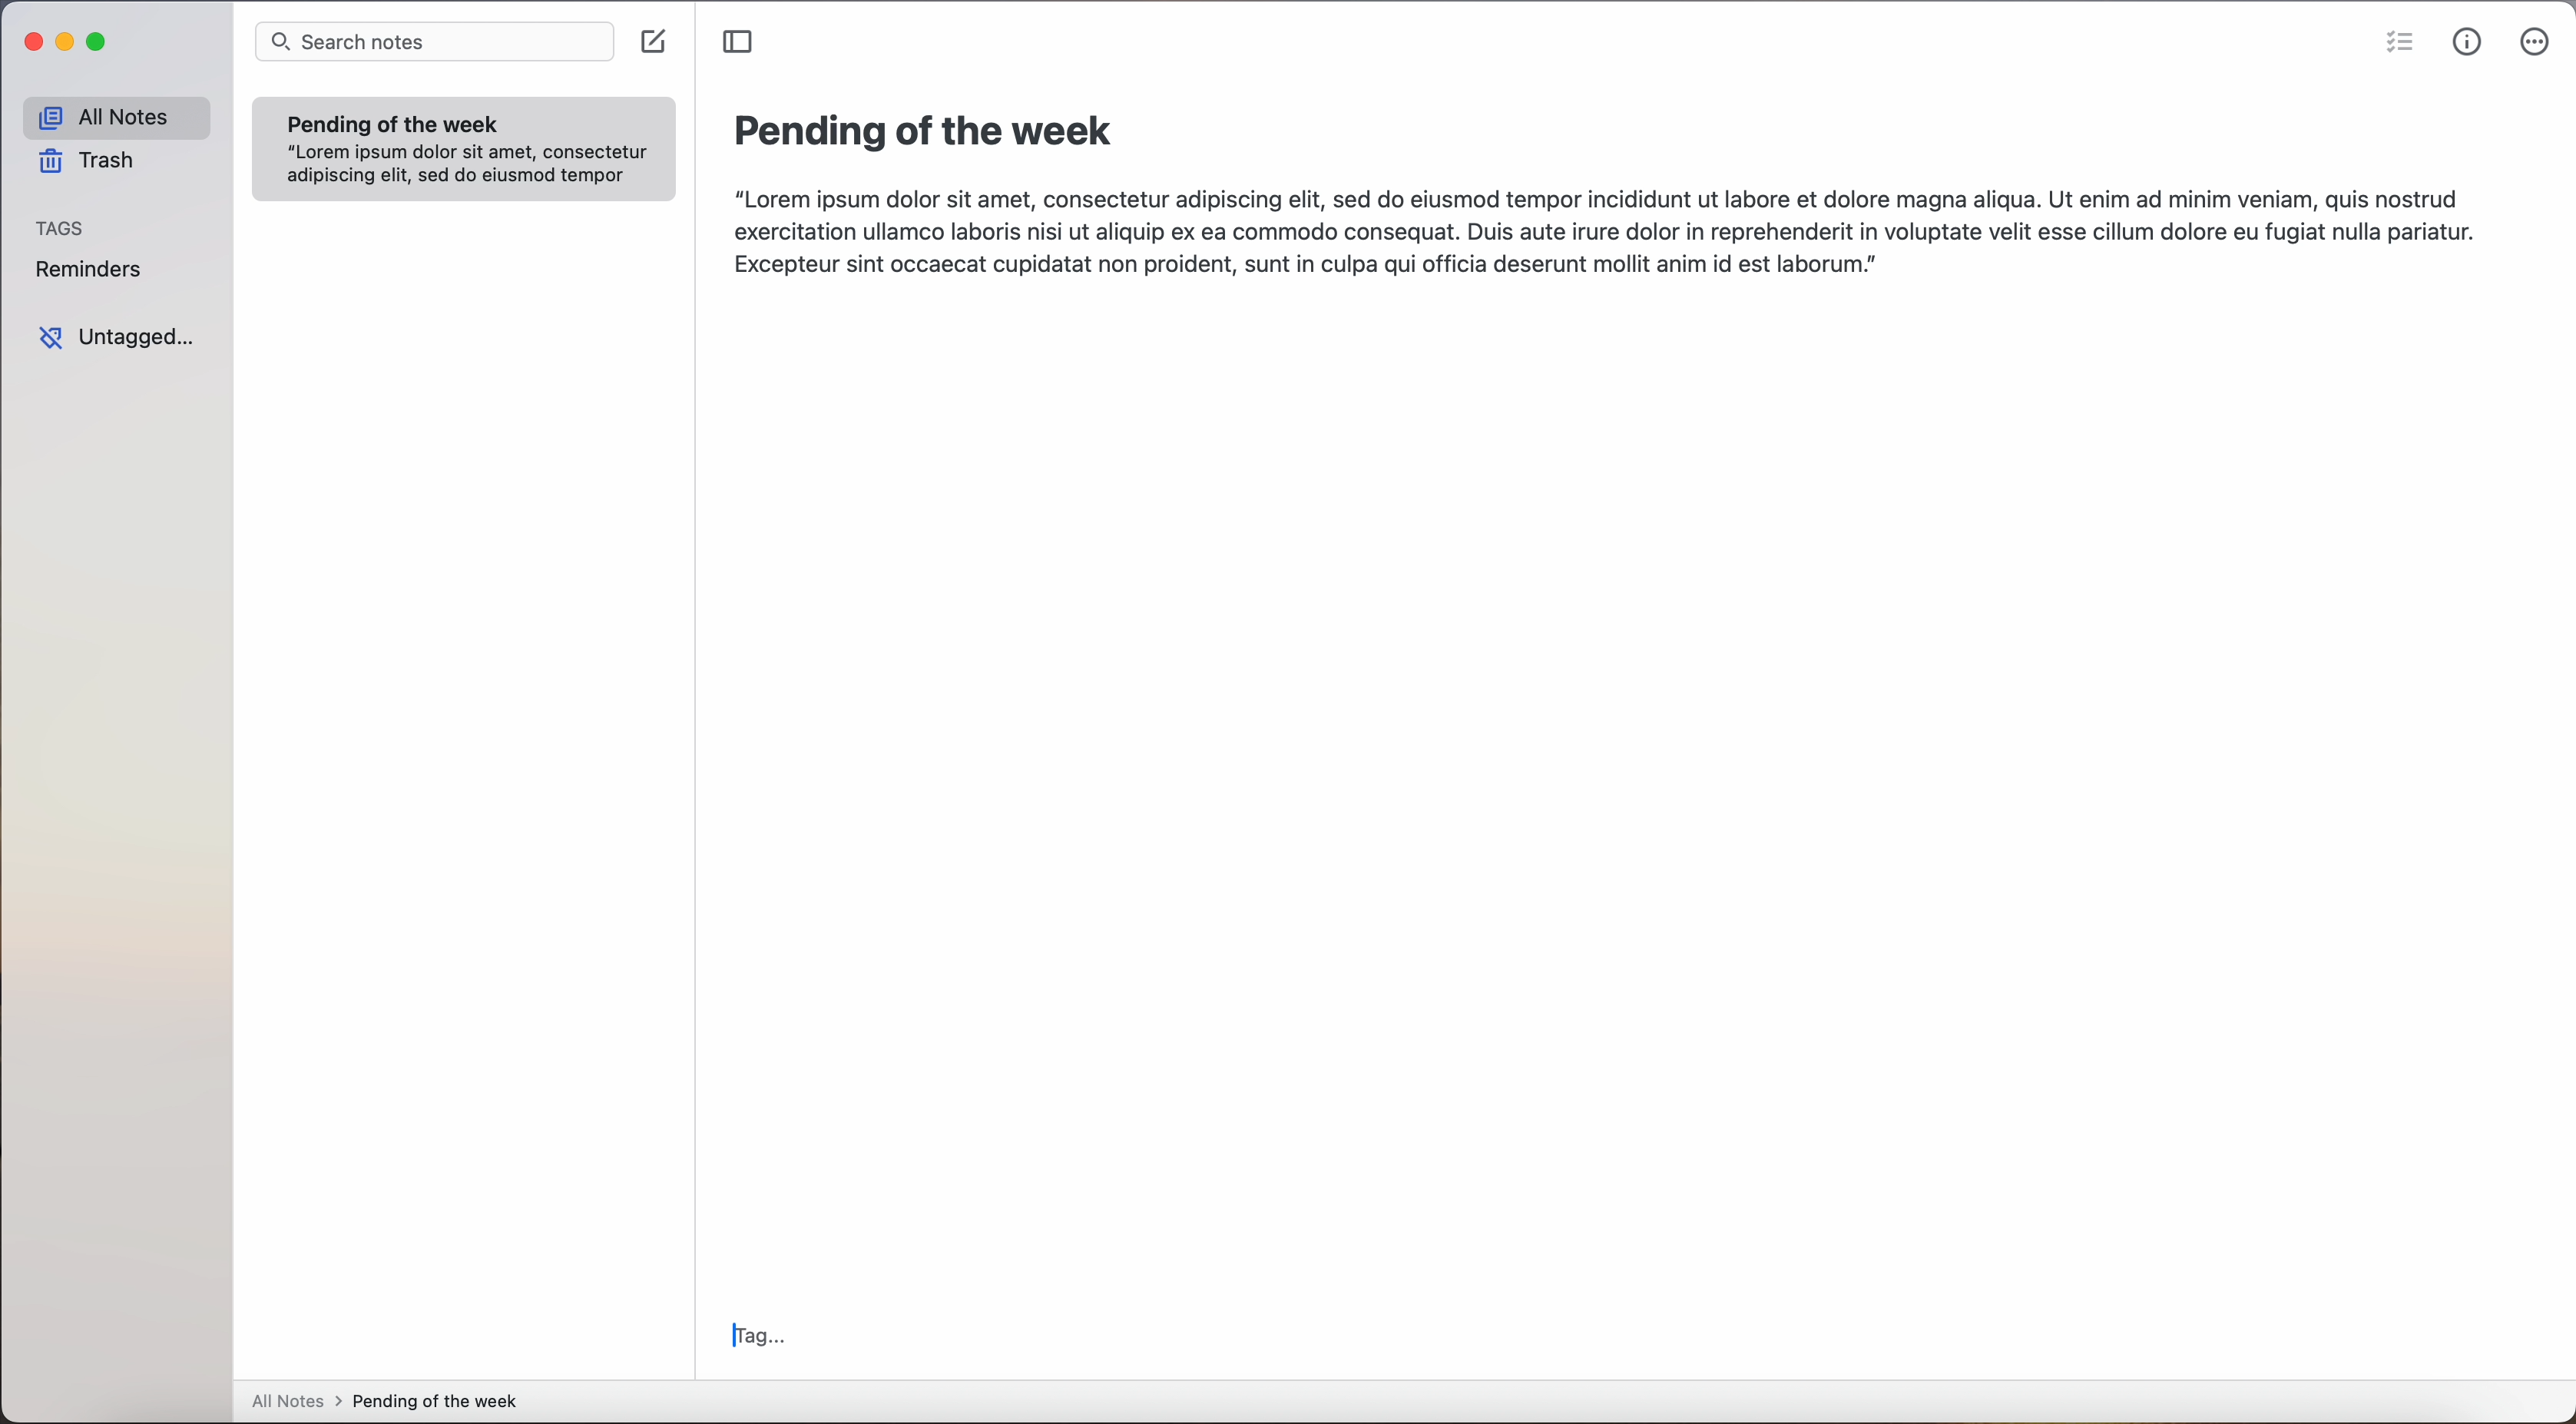 Image resolution: width=2576 pixels, height=1424 pixels. What do you see at coordinates (114, 338) in the screenshot?
I see `untagged` at bounding box center [114, 338].